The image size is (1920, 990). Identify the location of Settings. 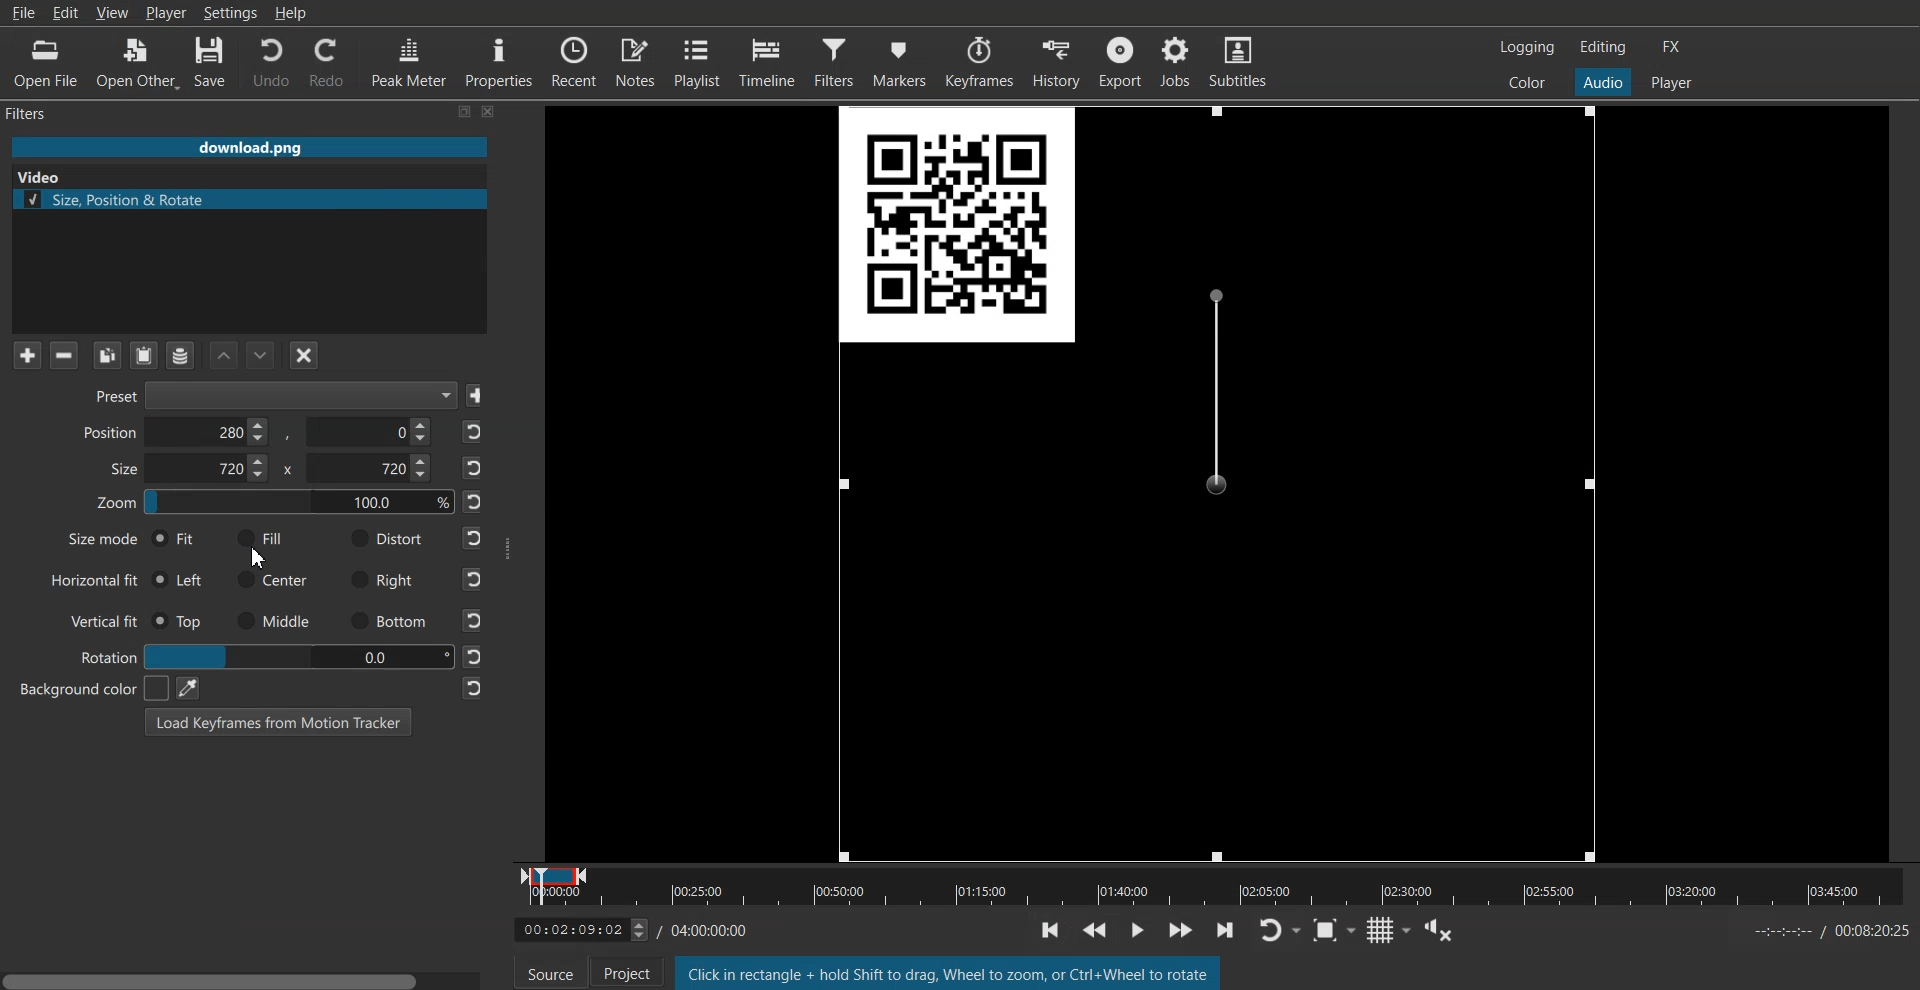
(231, 13).